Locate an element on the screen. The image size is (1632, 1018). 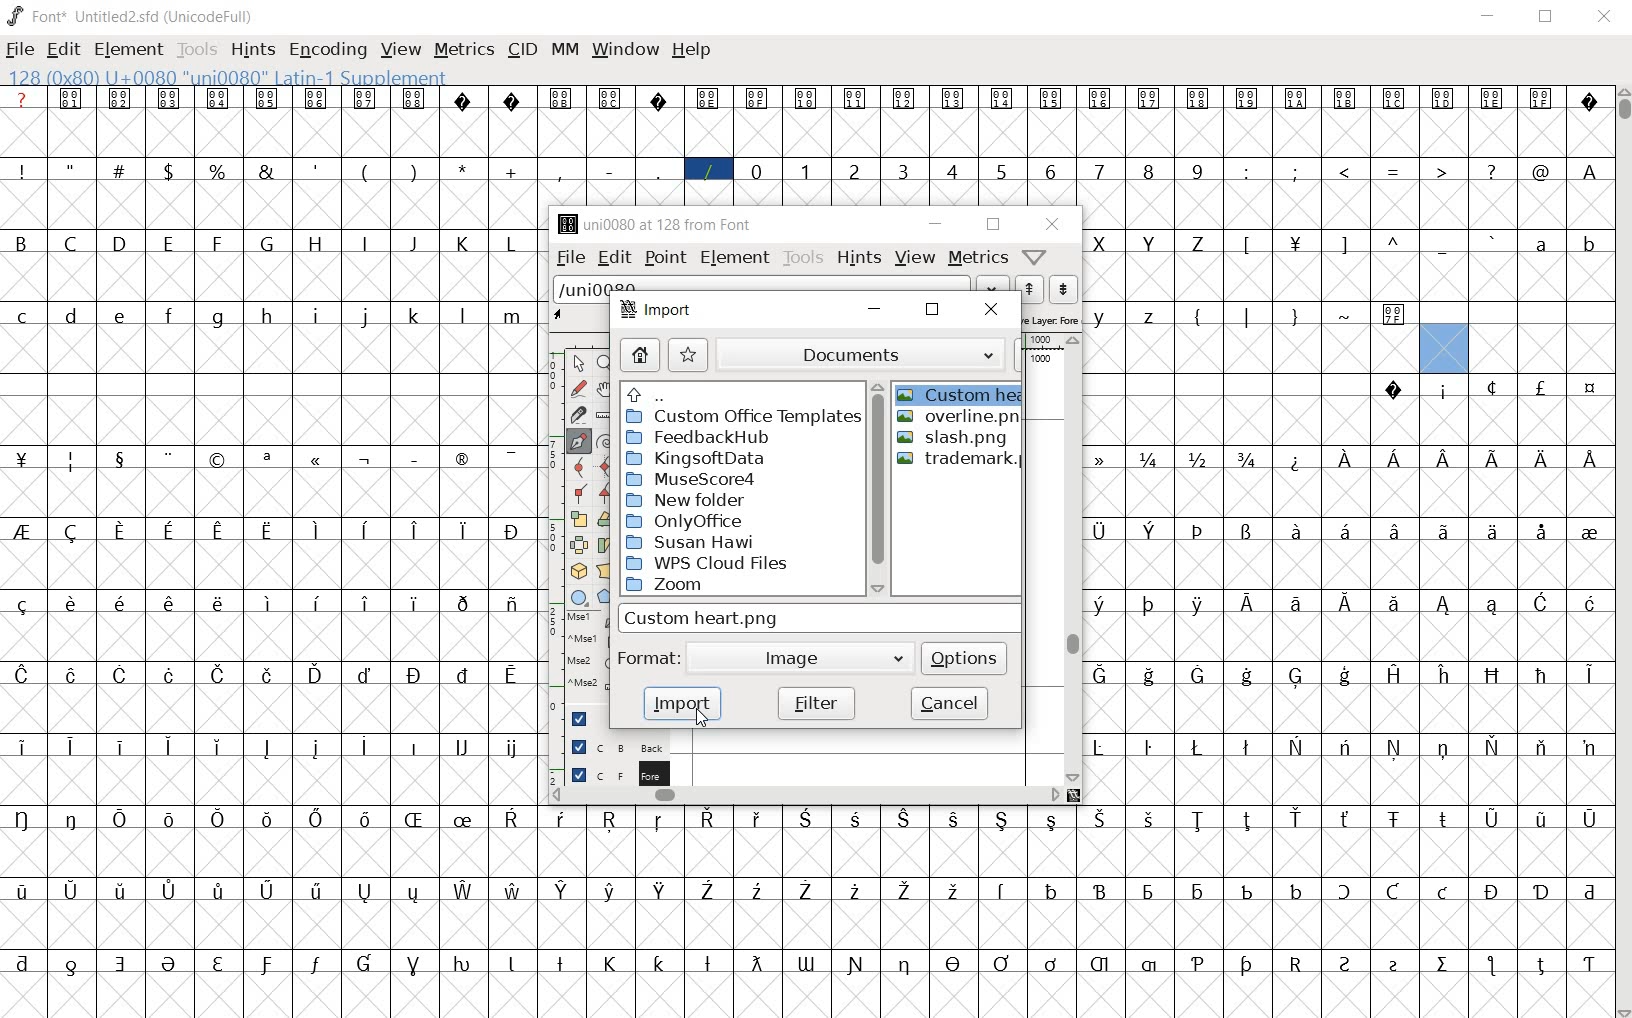
glyph is located at coordinates (659, 963).